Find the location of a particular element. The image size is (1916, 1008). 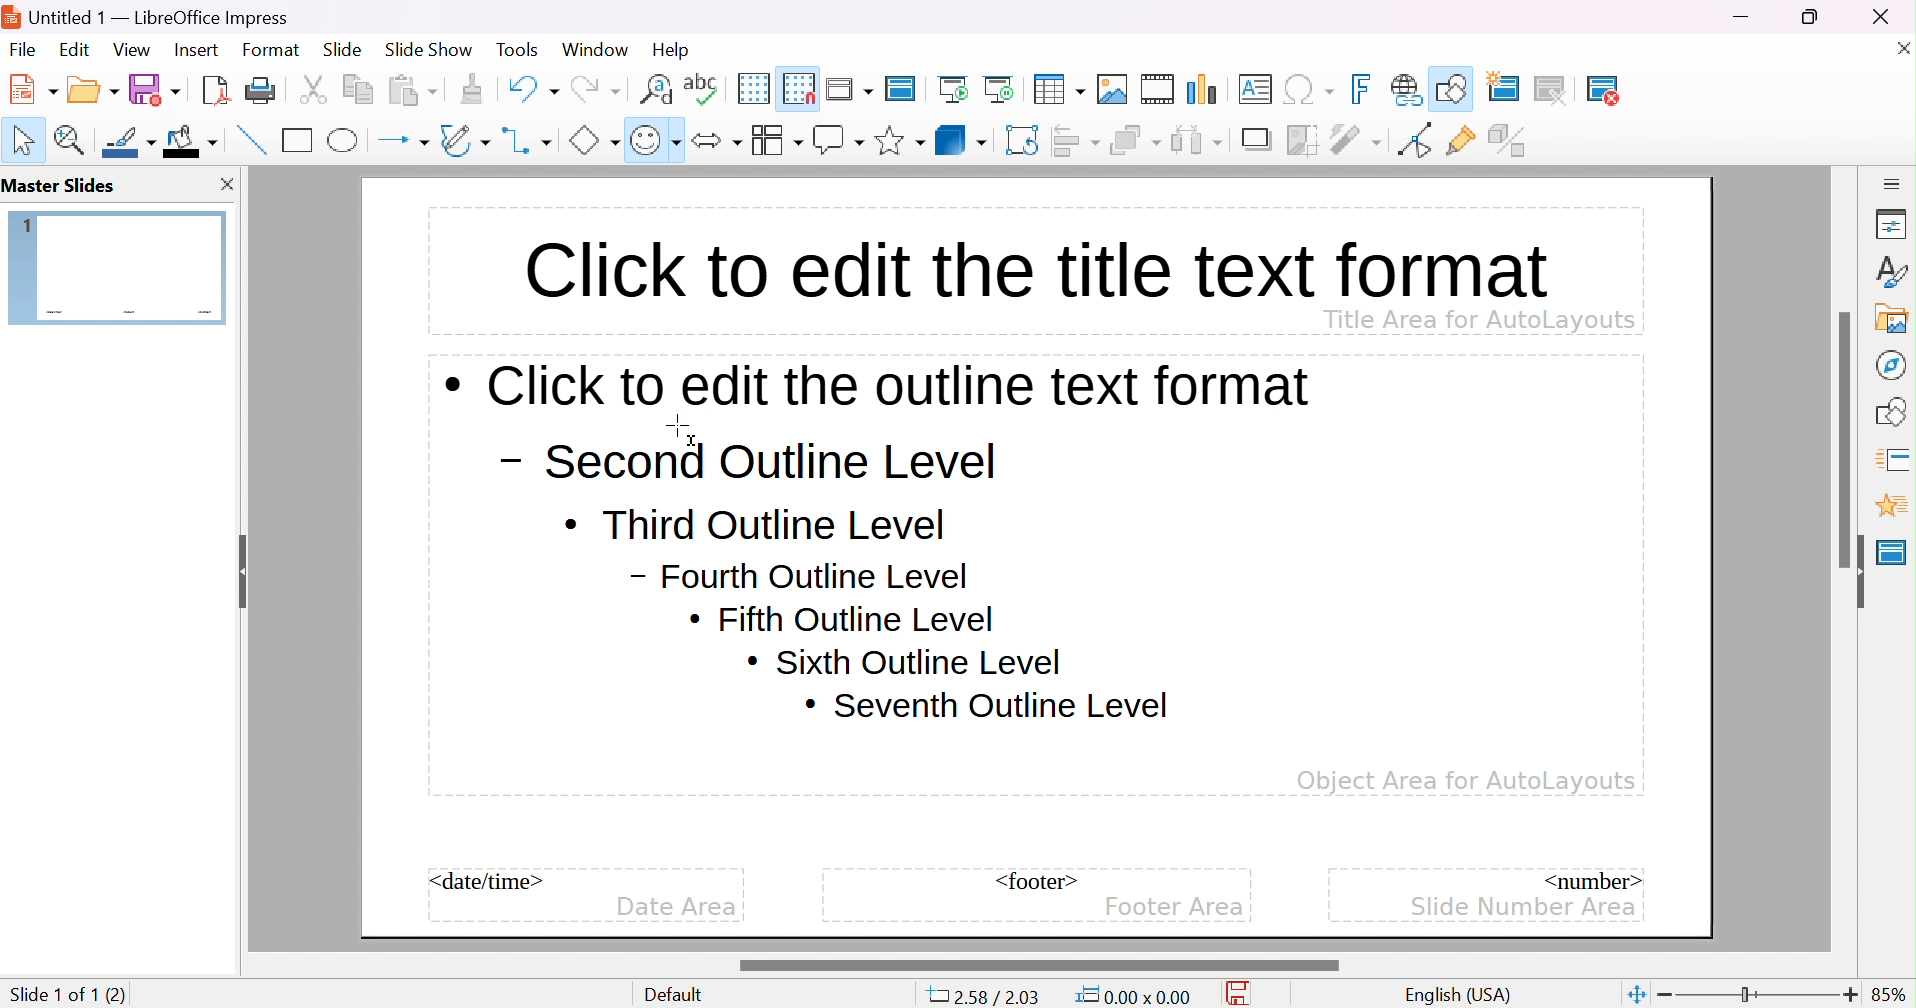

insert is located at coordinates (194, 48).